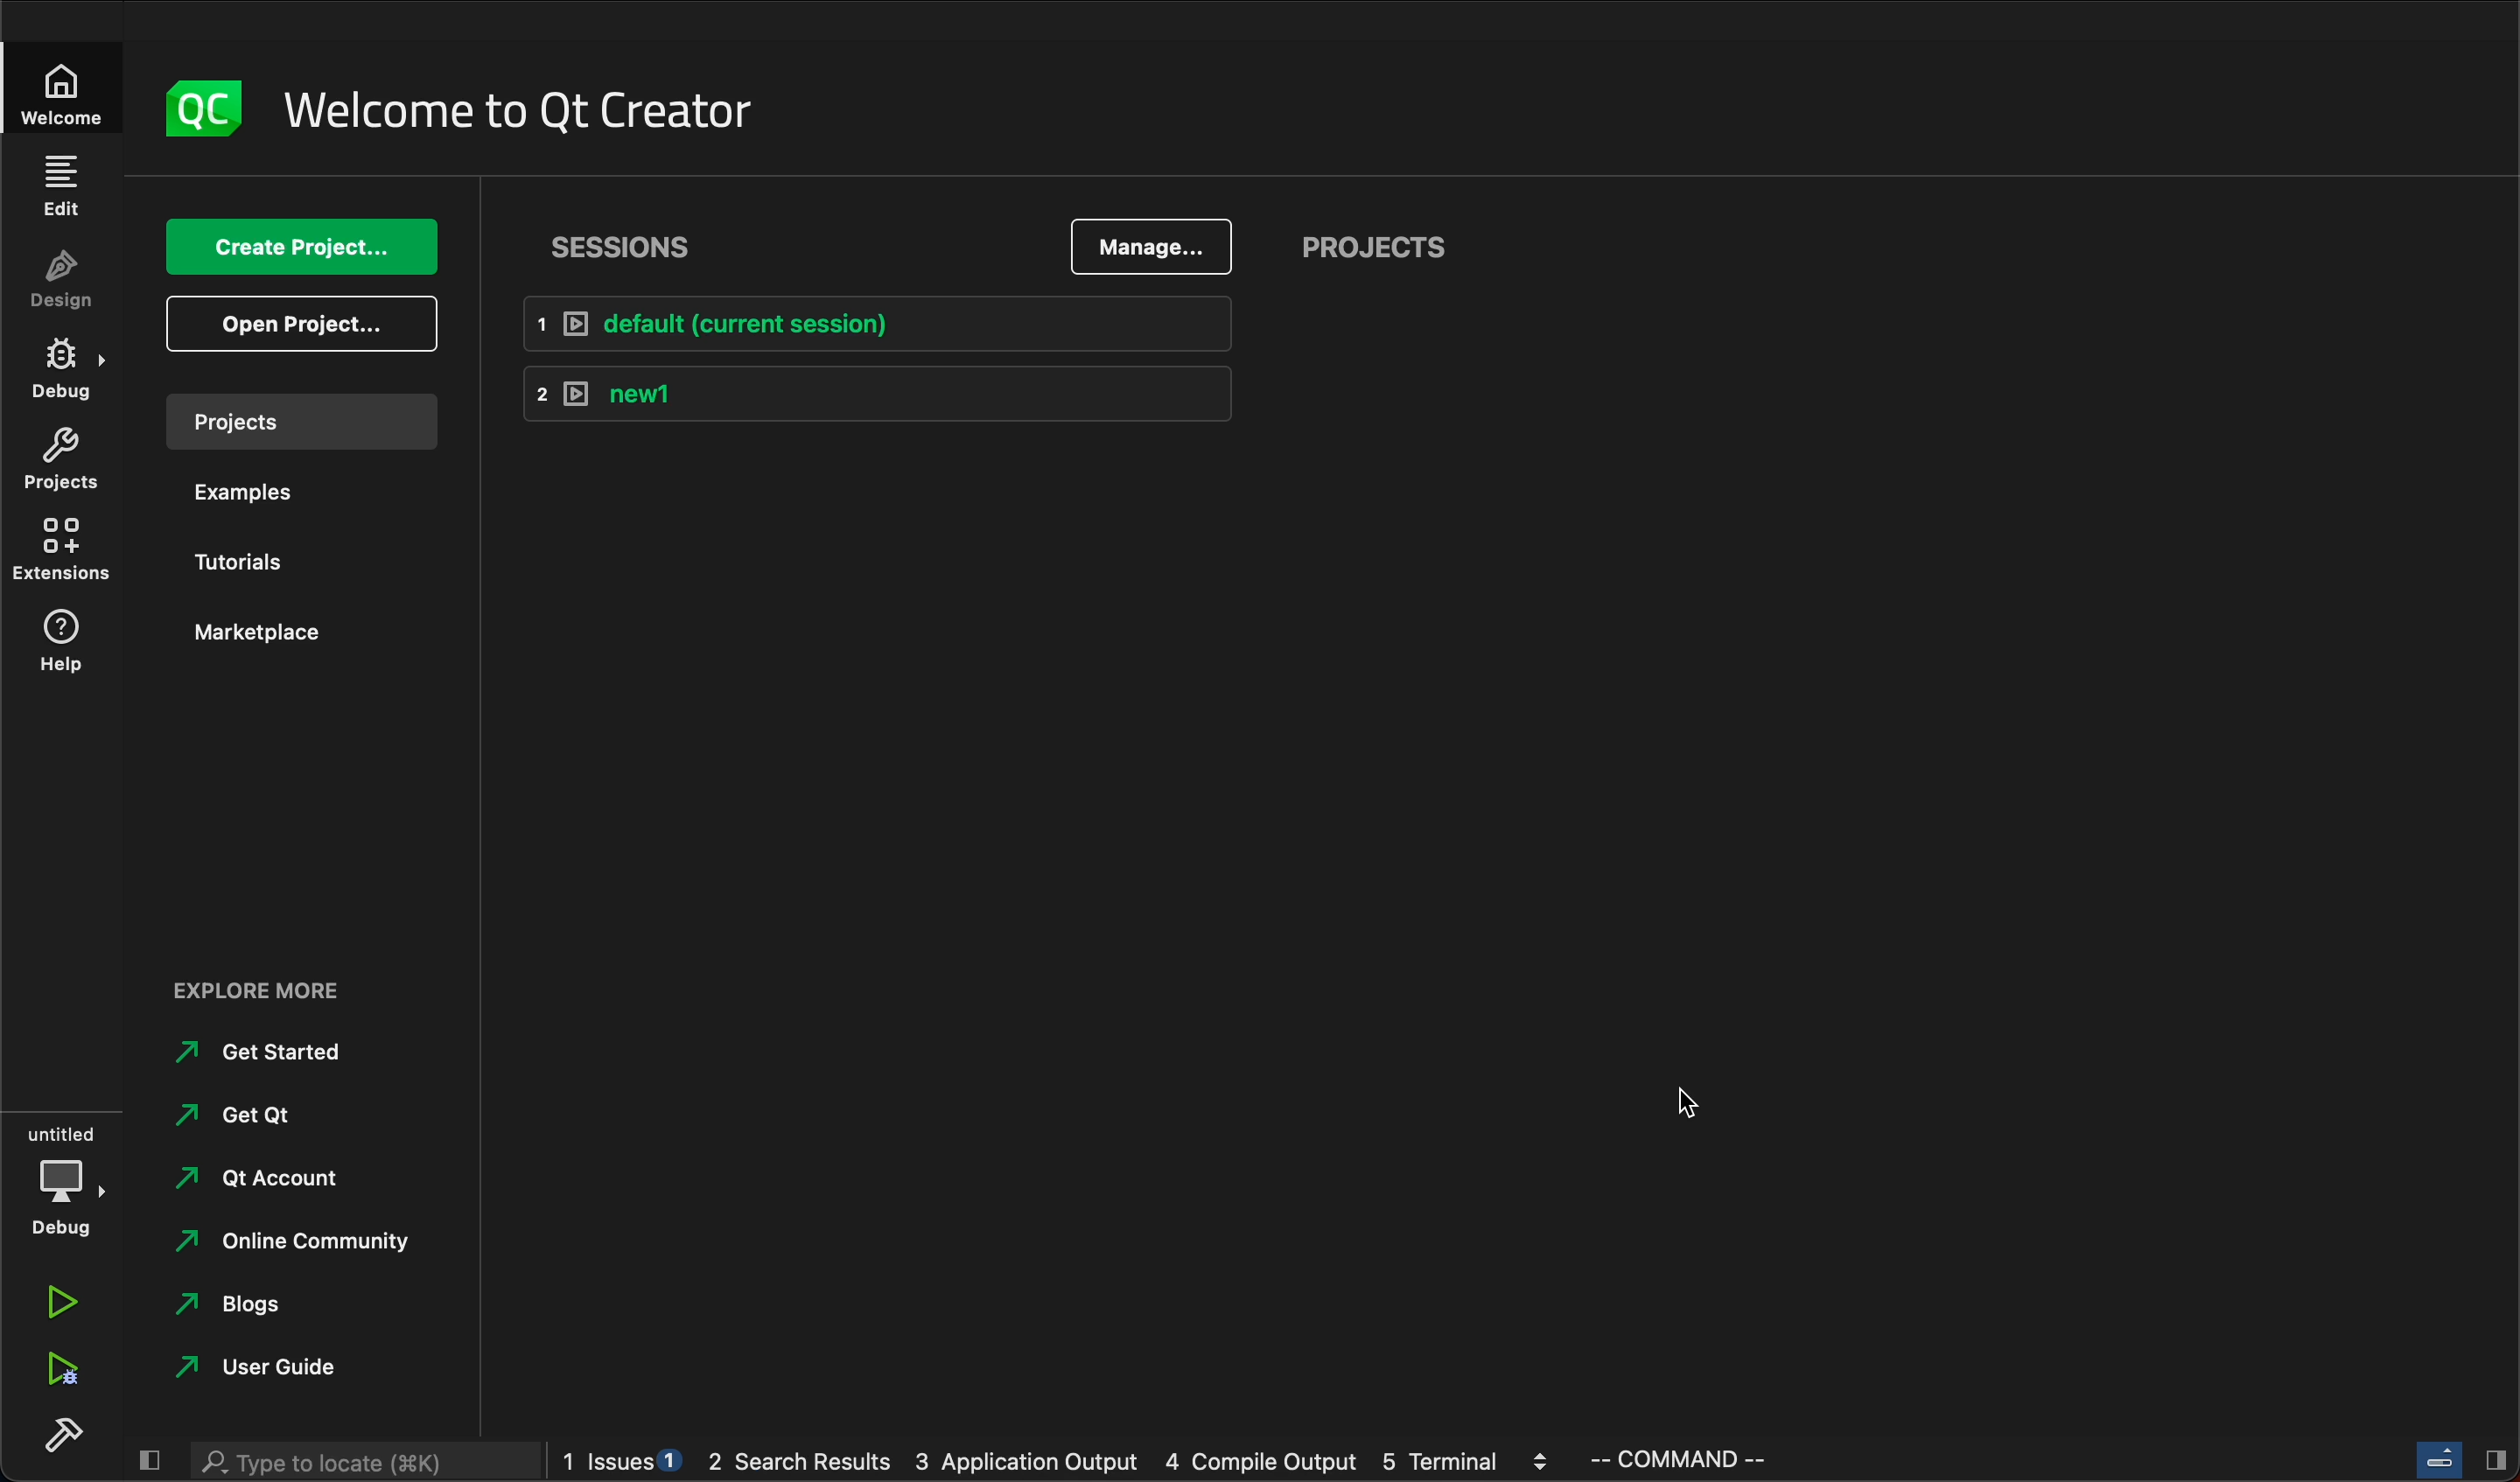 The image size is (2520, 1482). I want to click on edit , so click(64, 183).